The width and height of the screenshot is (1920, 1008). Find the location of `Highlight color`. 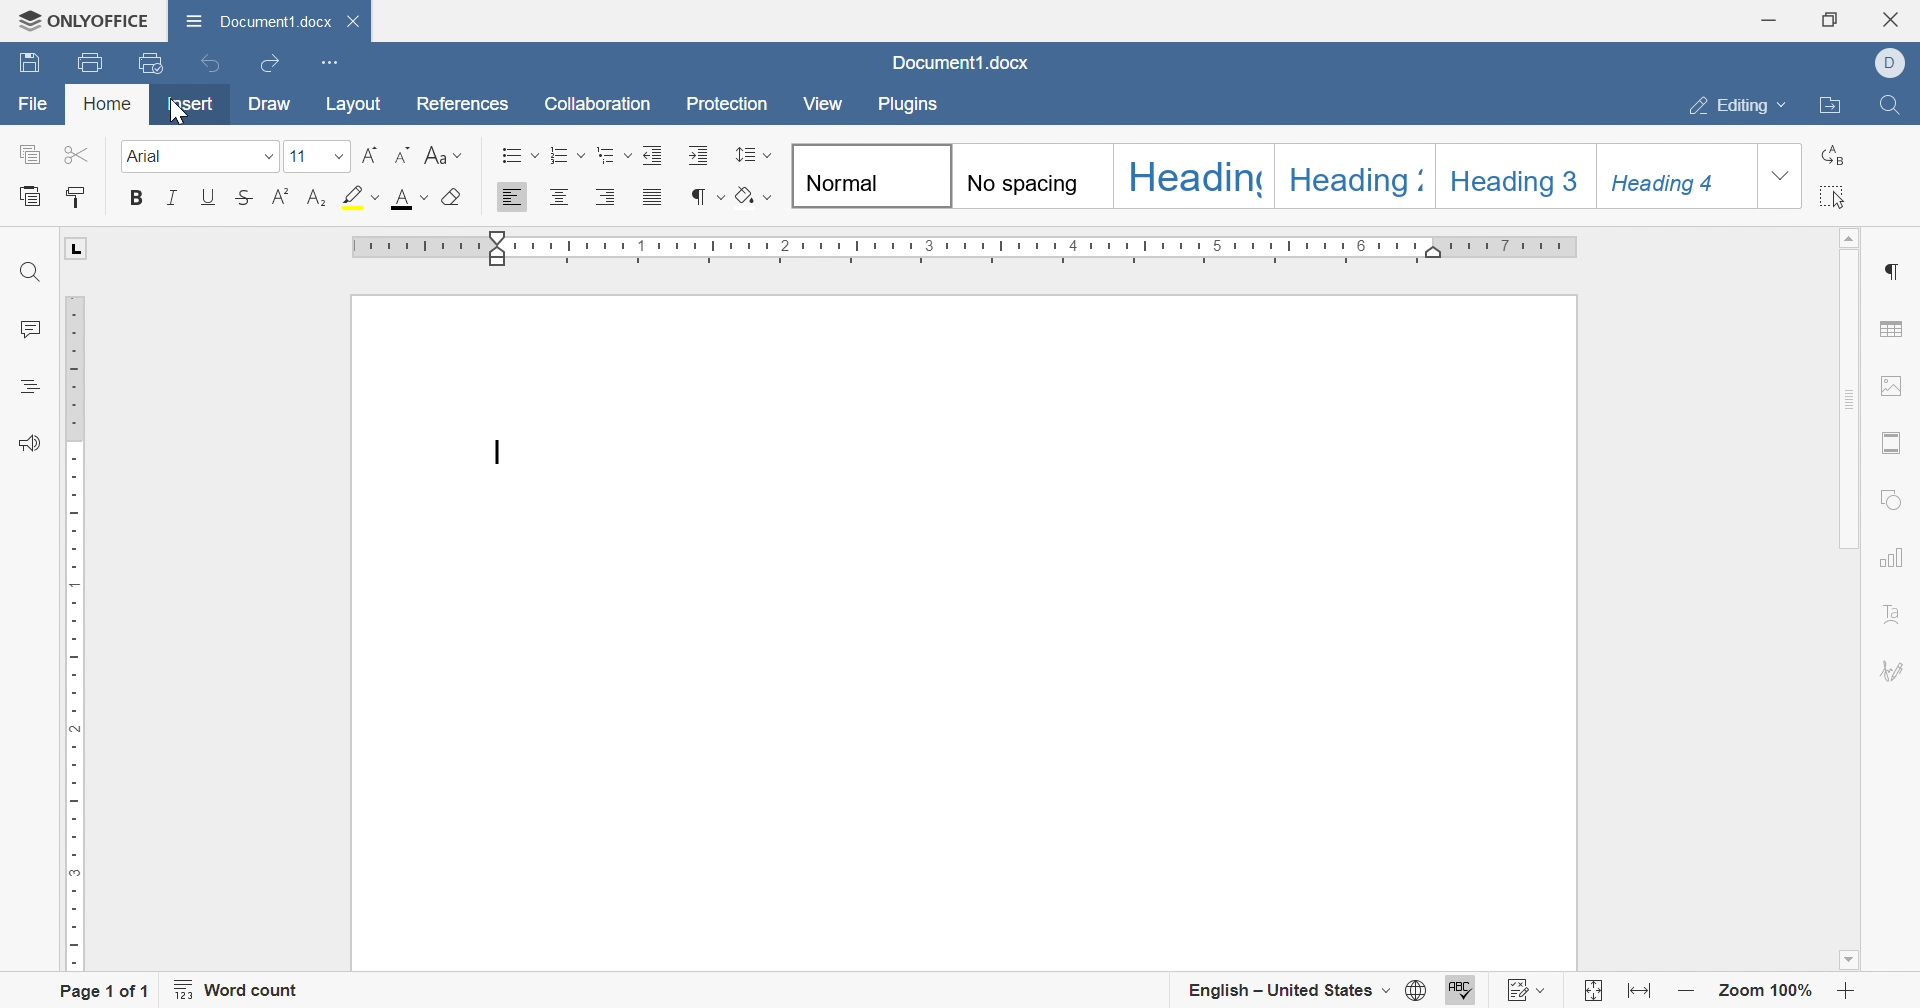

Highlight color is located at coordinates (356, 197).